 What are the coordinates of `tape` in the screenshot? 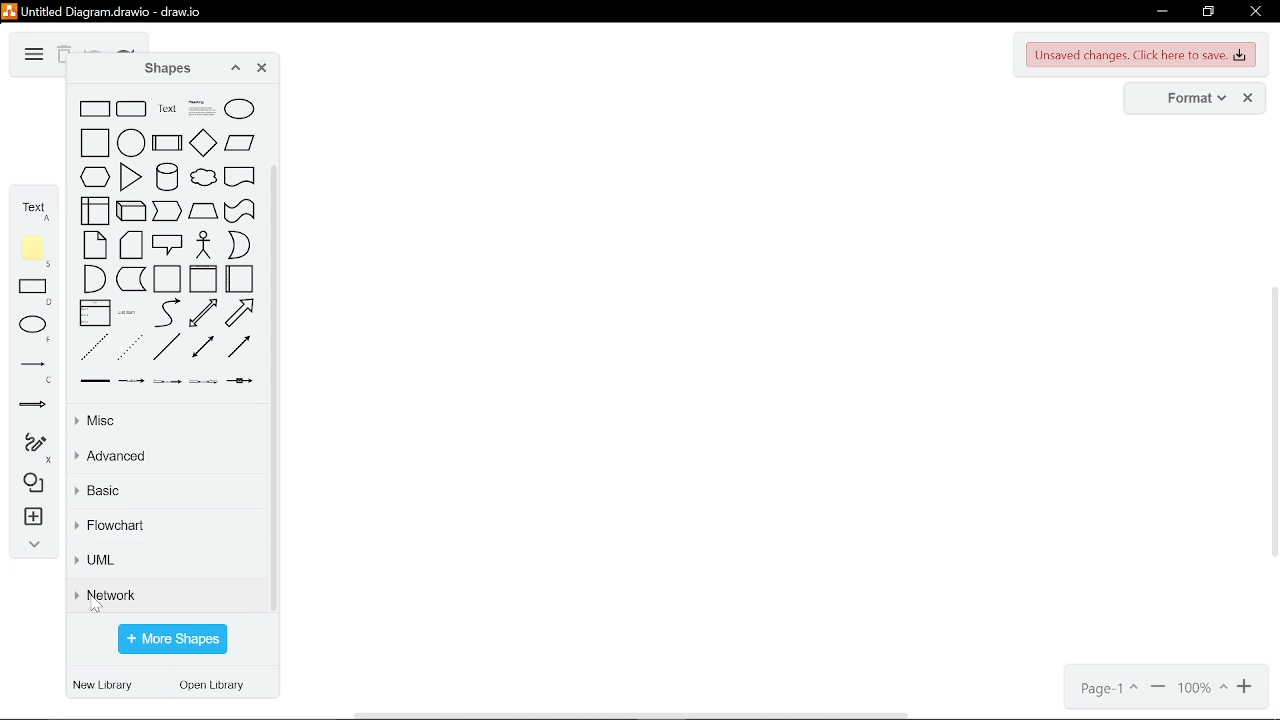 It's located at (240, 211).